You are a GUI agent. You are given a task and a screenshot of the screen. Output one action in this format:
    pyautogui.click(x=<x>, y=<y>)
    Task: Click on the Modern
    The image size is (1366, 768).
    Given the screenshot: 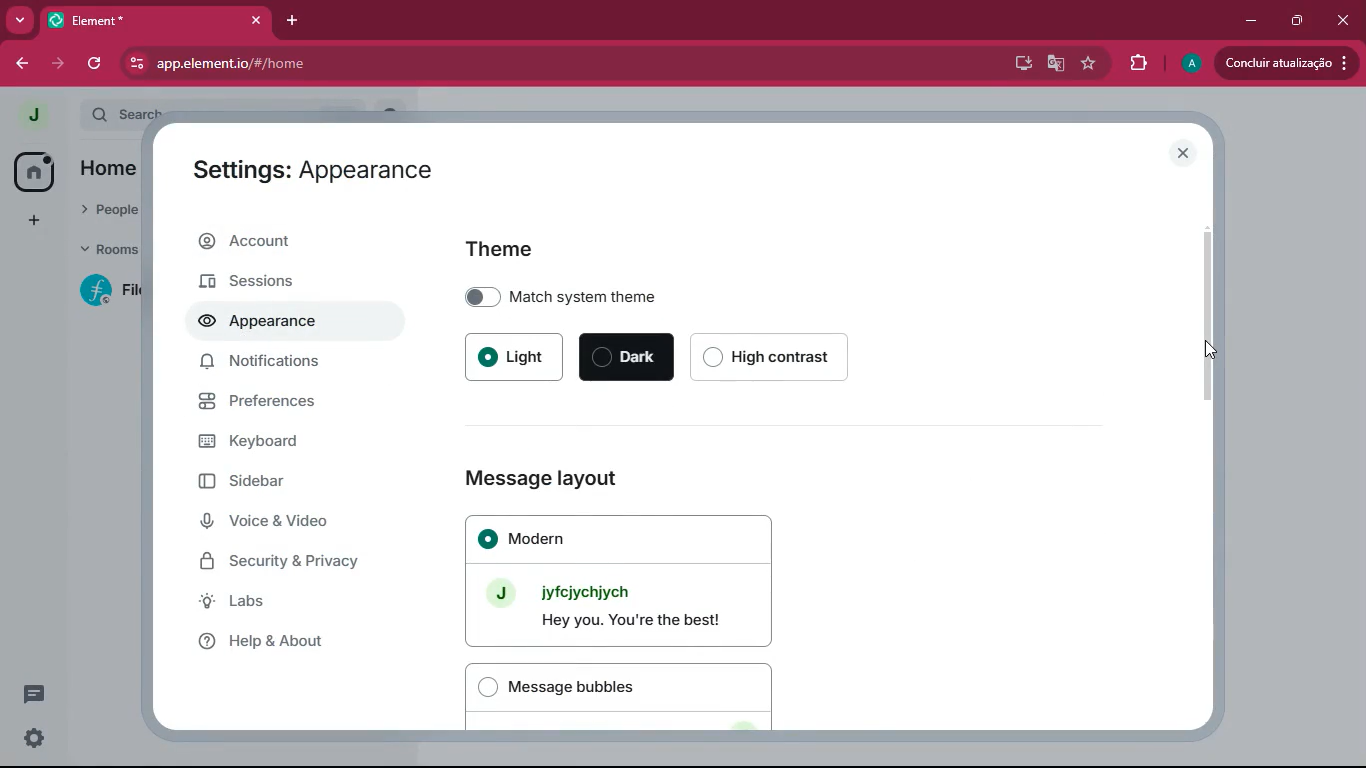 What is the action you would take?
    pyautogui.click(x=619, y=581)
    